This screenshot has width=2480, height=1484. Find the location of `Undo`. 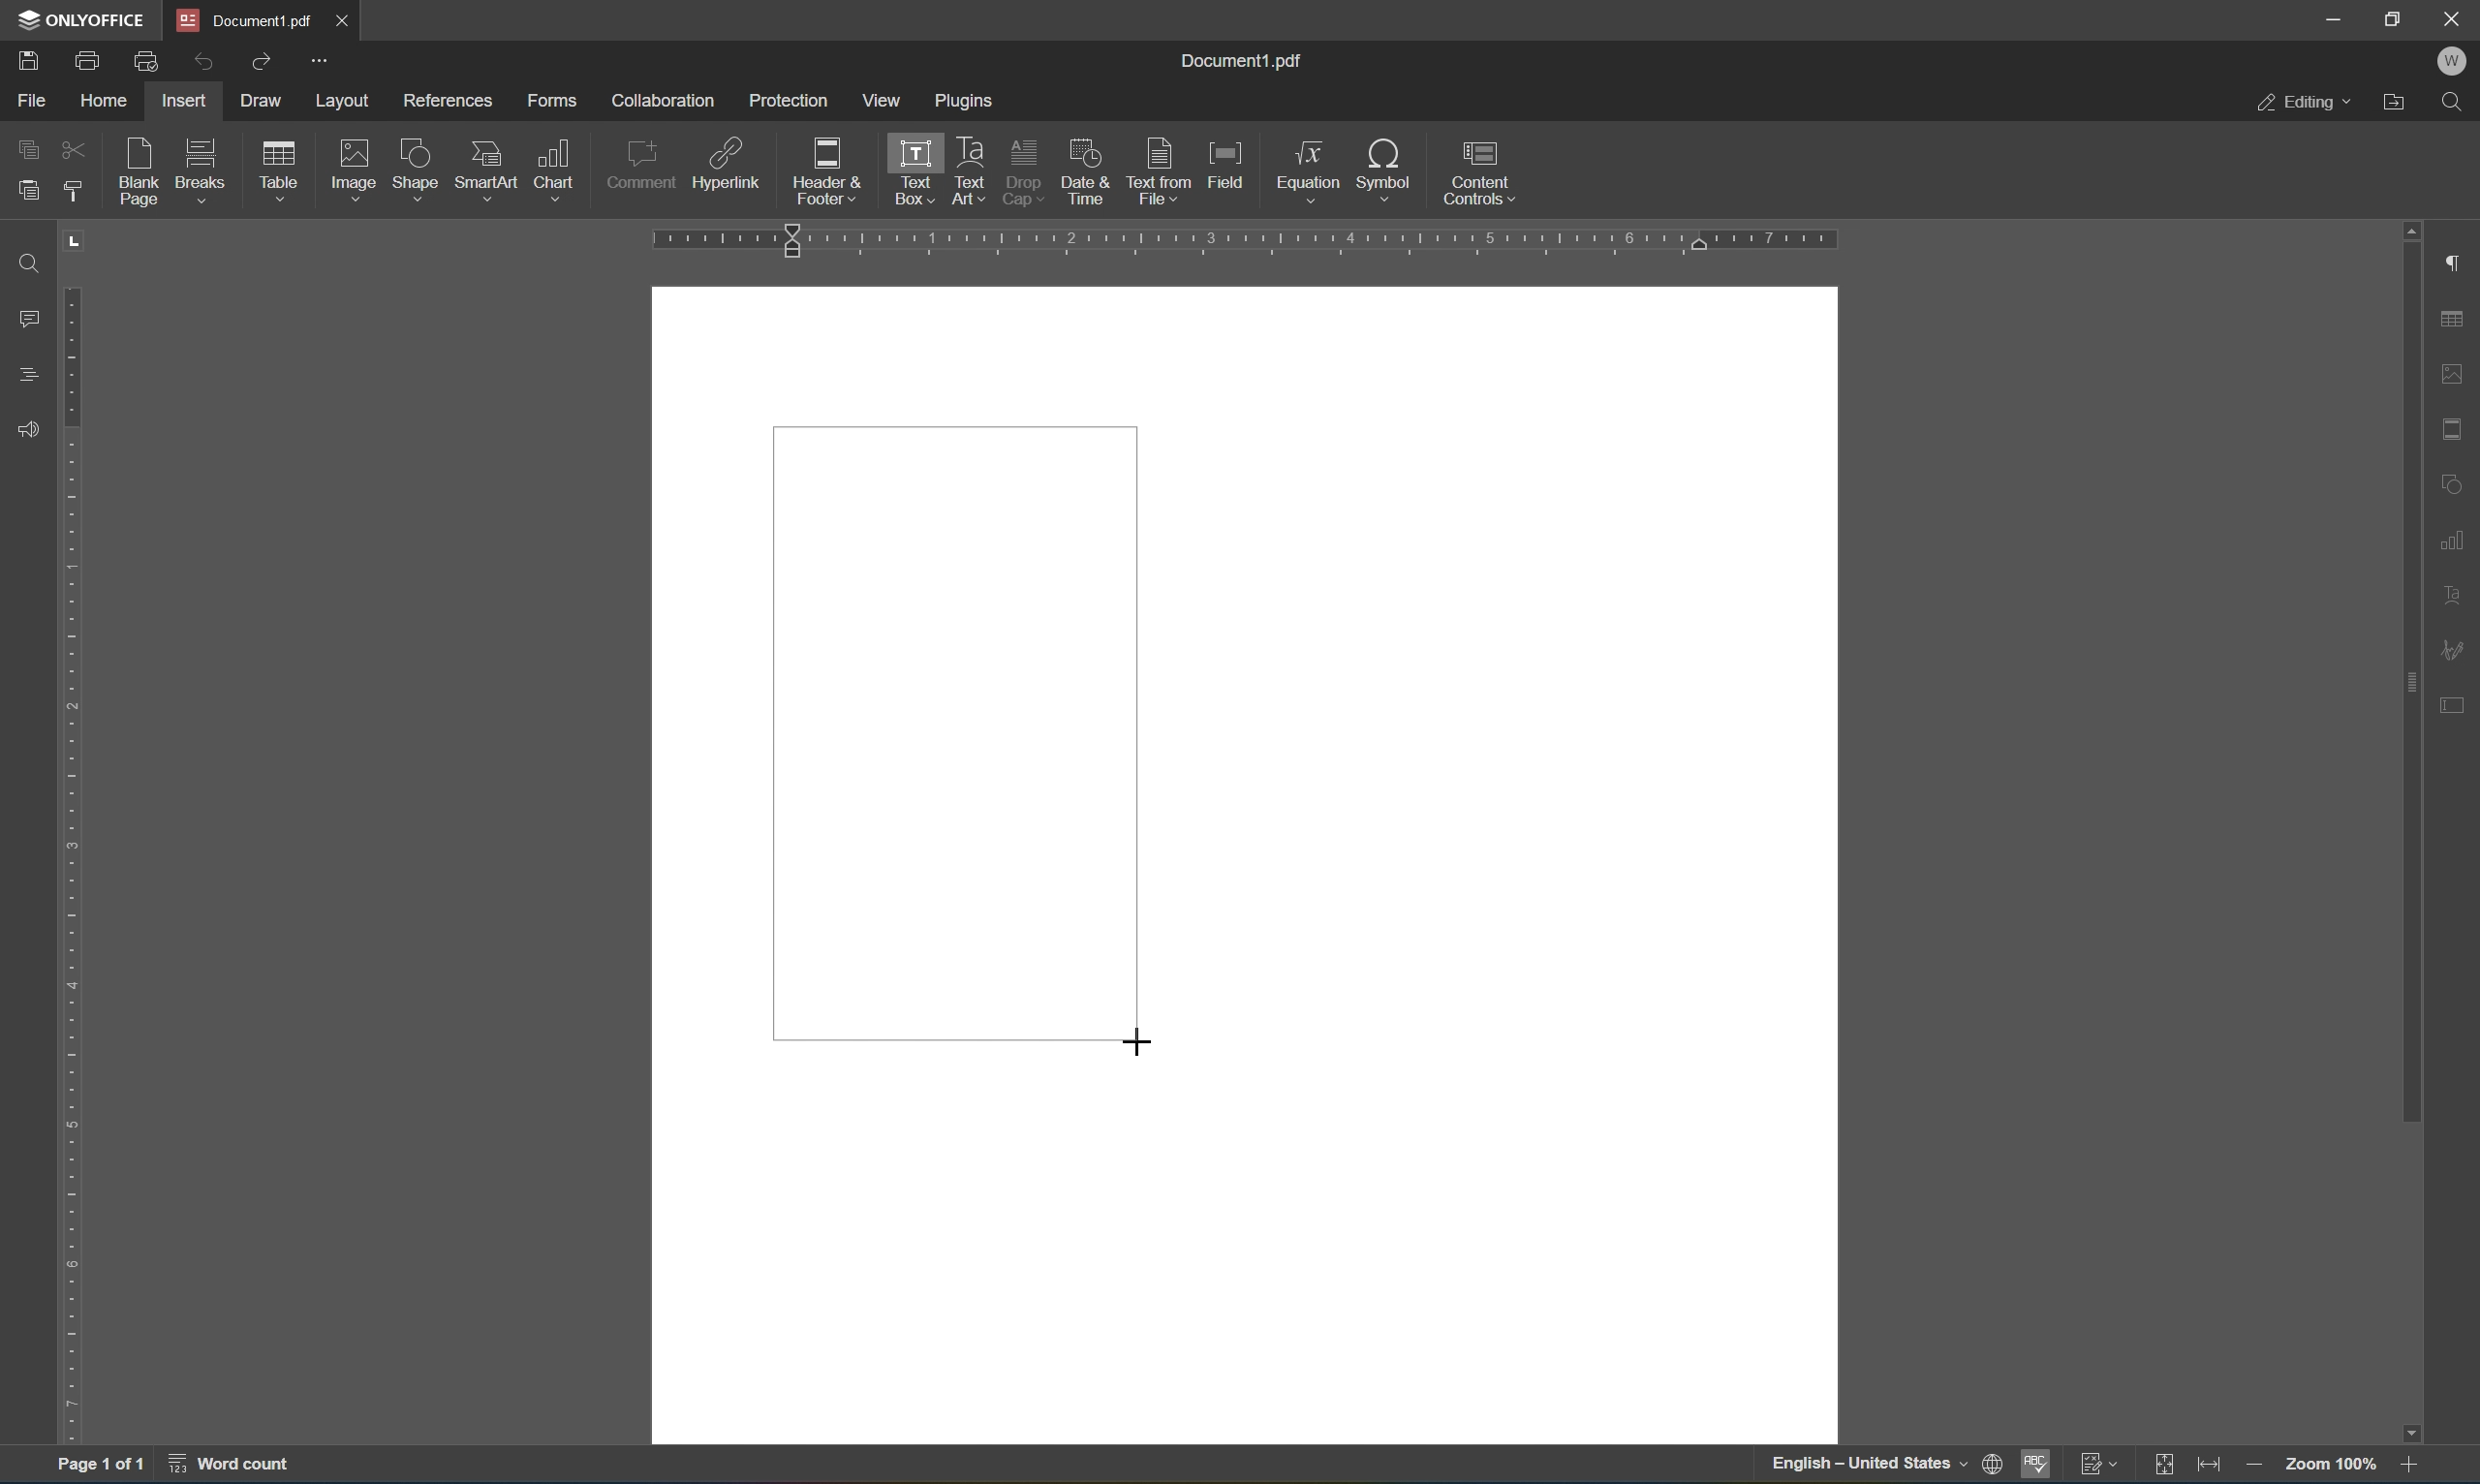

Undo is located at coordinates (201, 65).